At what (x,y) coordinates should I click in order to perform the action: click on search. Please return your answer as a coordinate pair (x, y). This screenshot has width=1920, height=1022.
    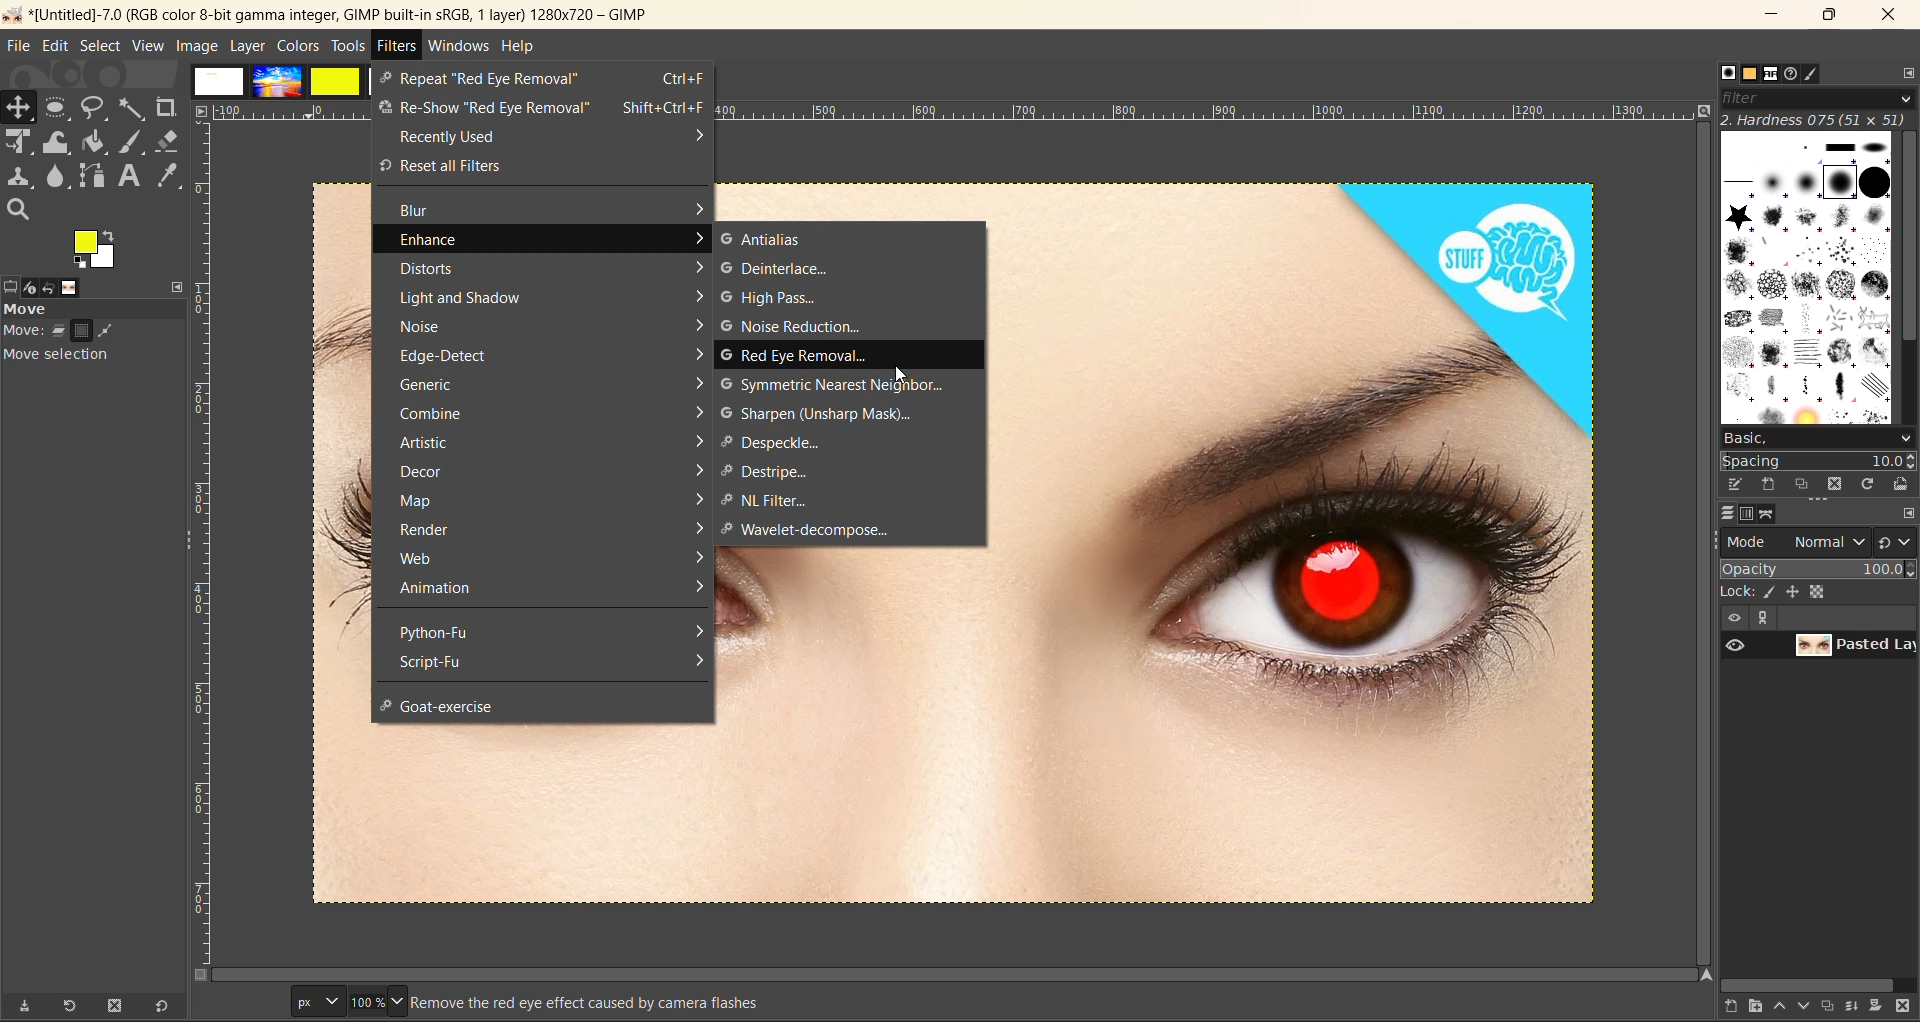
    Looking at the image, I should click on (16, 210).